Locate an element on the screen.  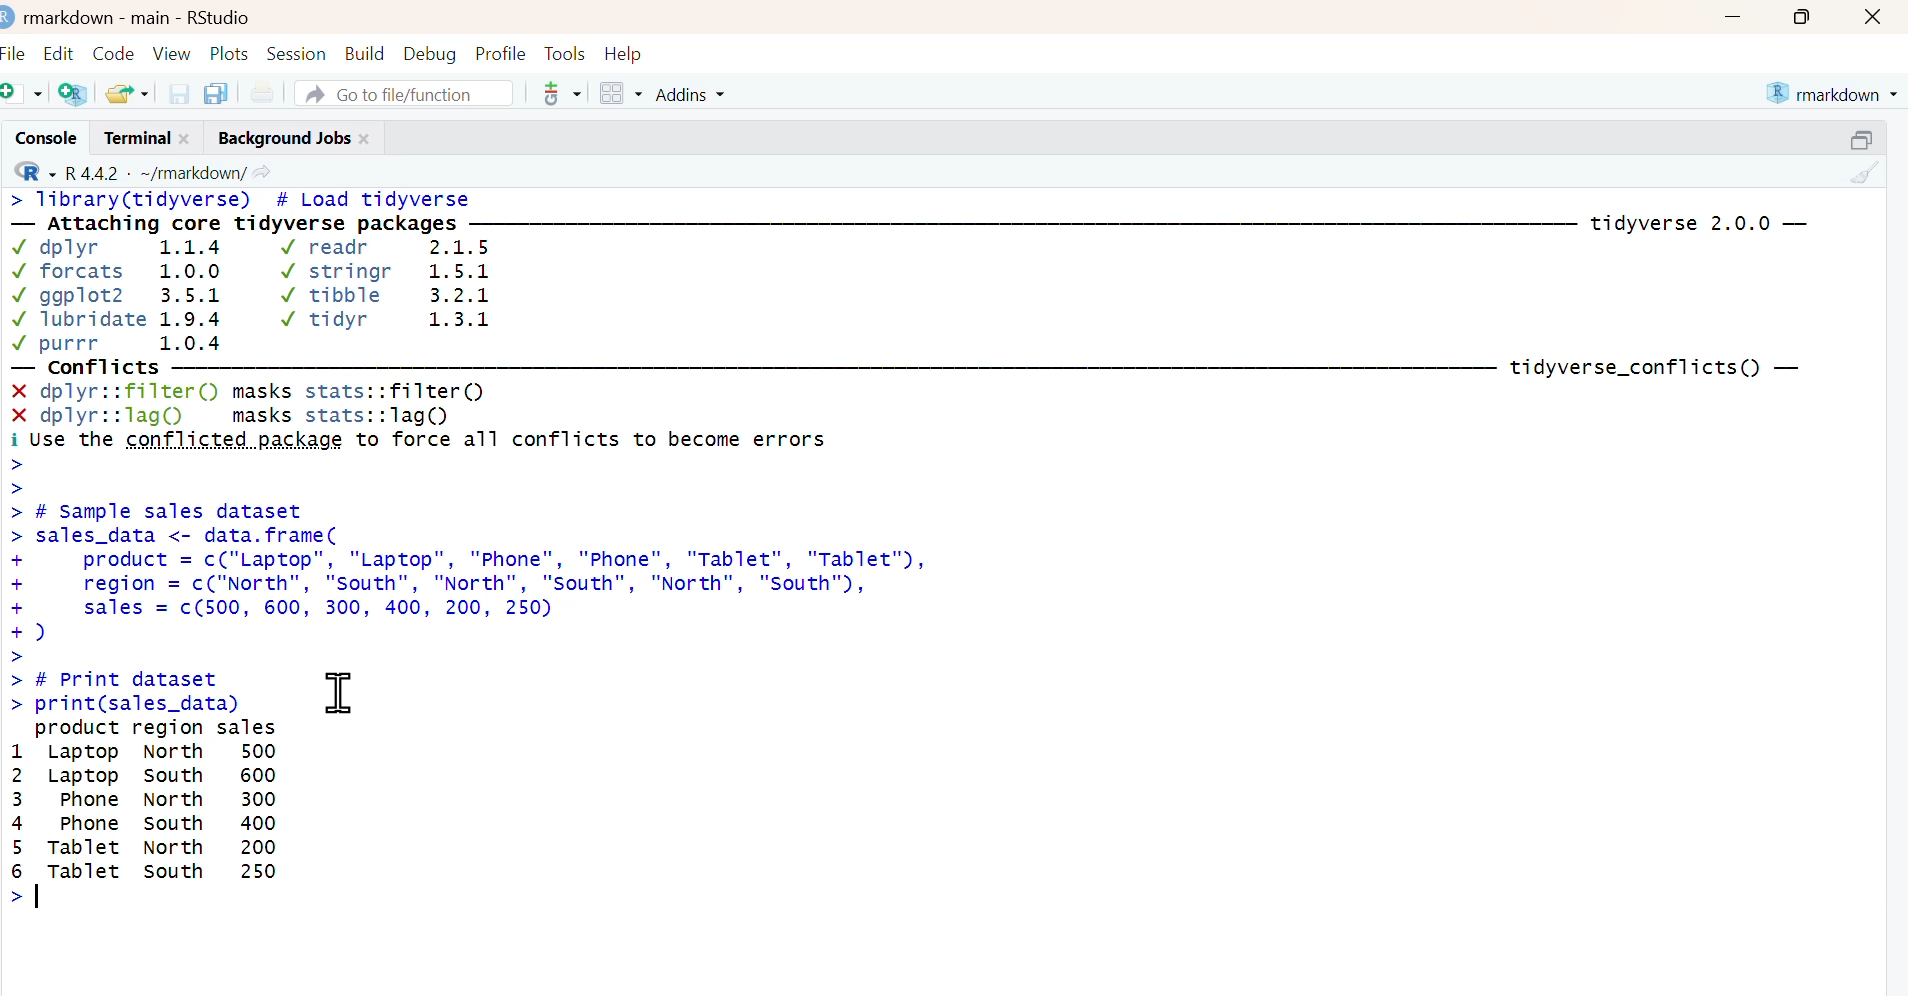
Profile is located at coordinates (500, 51).